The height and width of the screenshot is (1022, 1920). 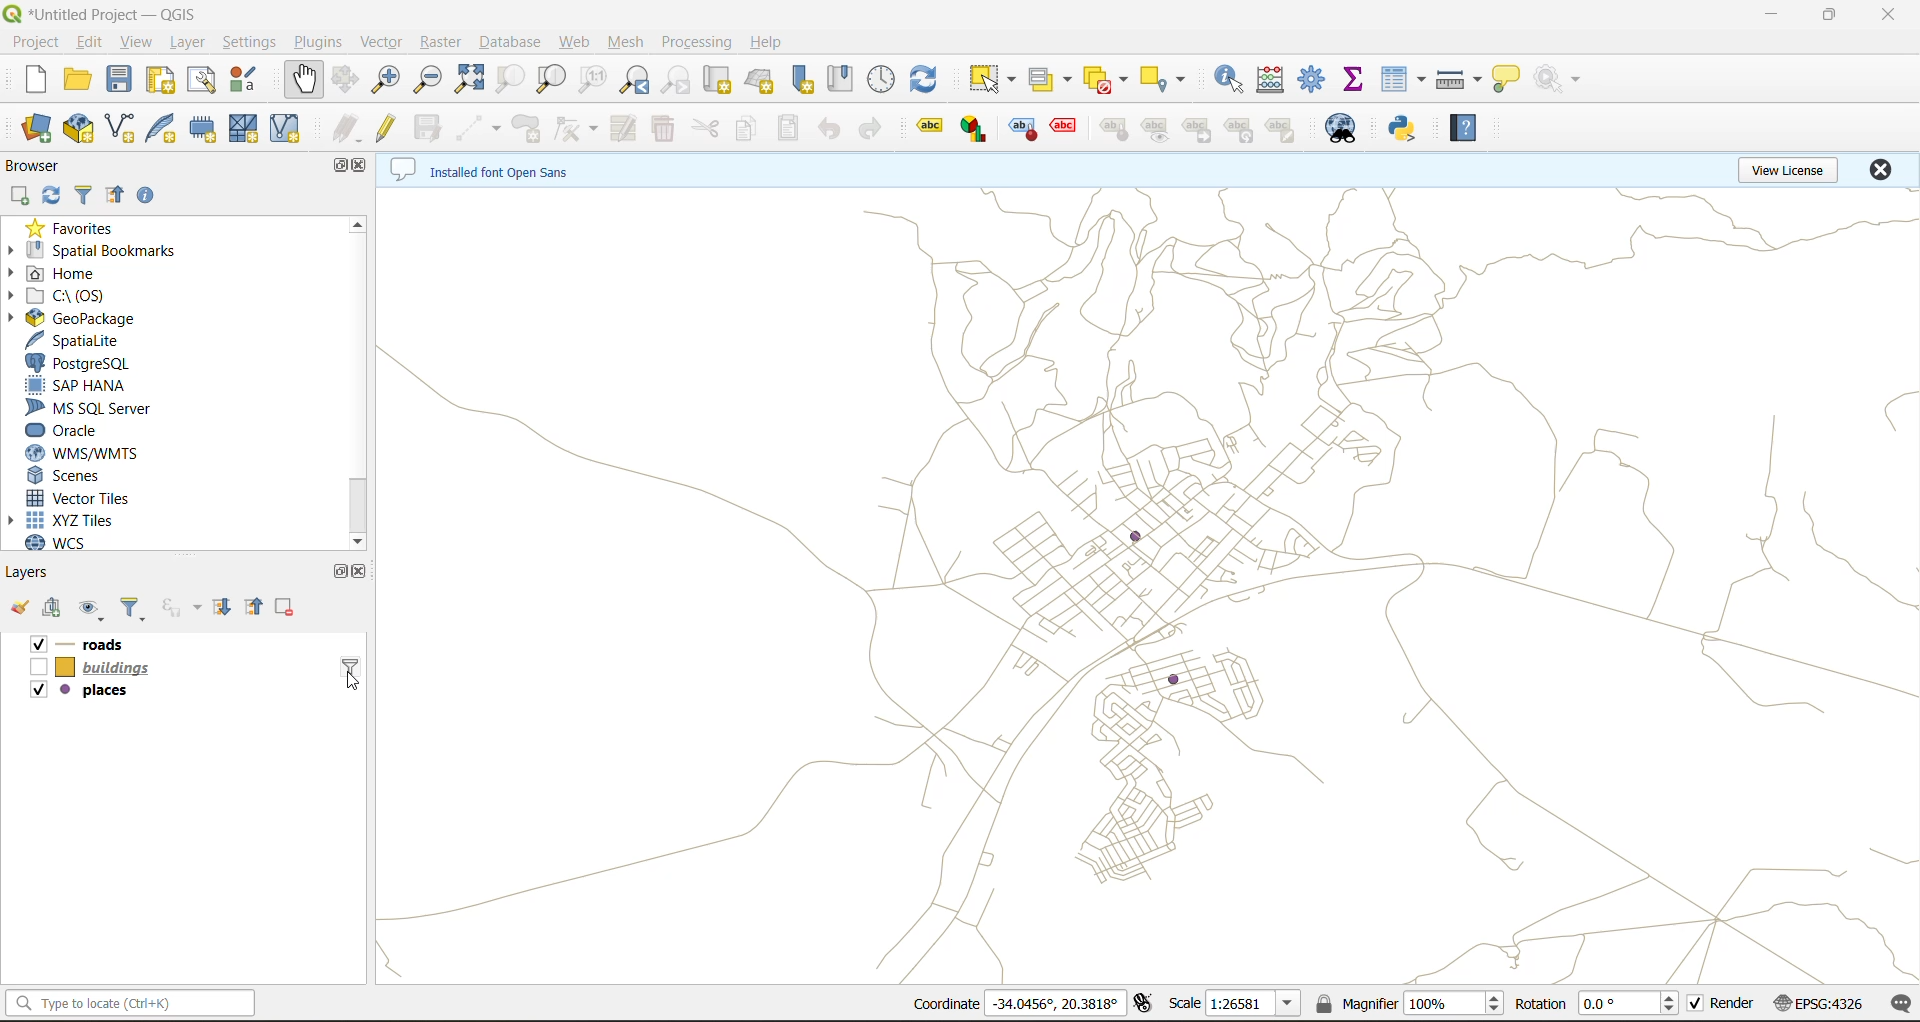 I want to click on mesh, so click(x=625, y=43).